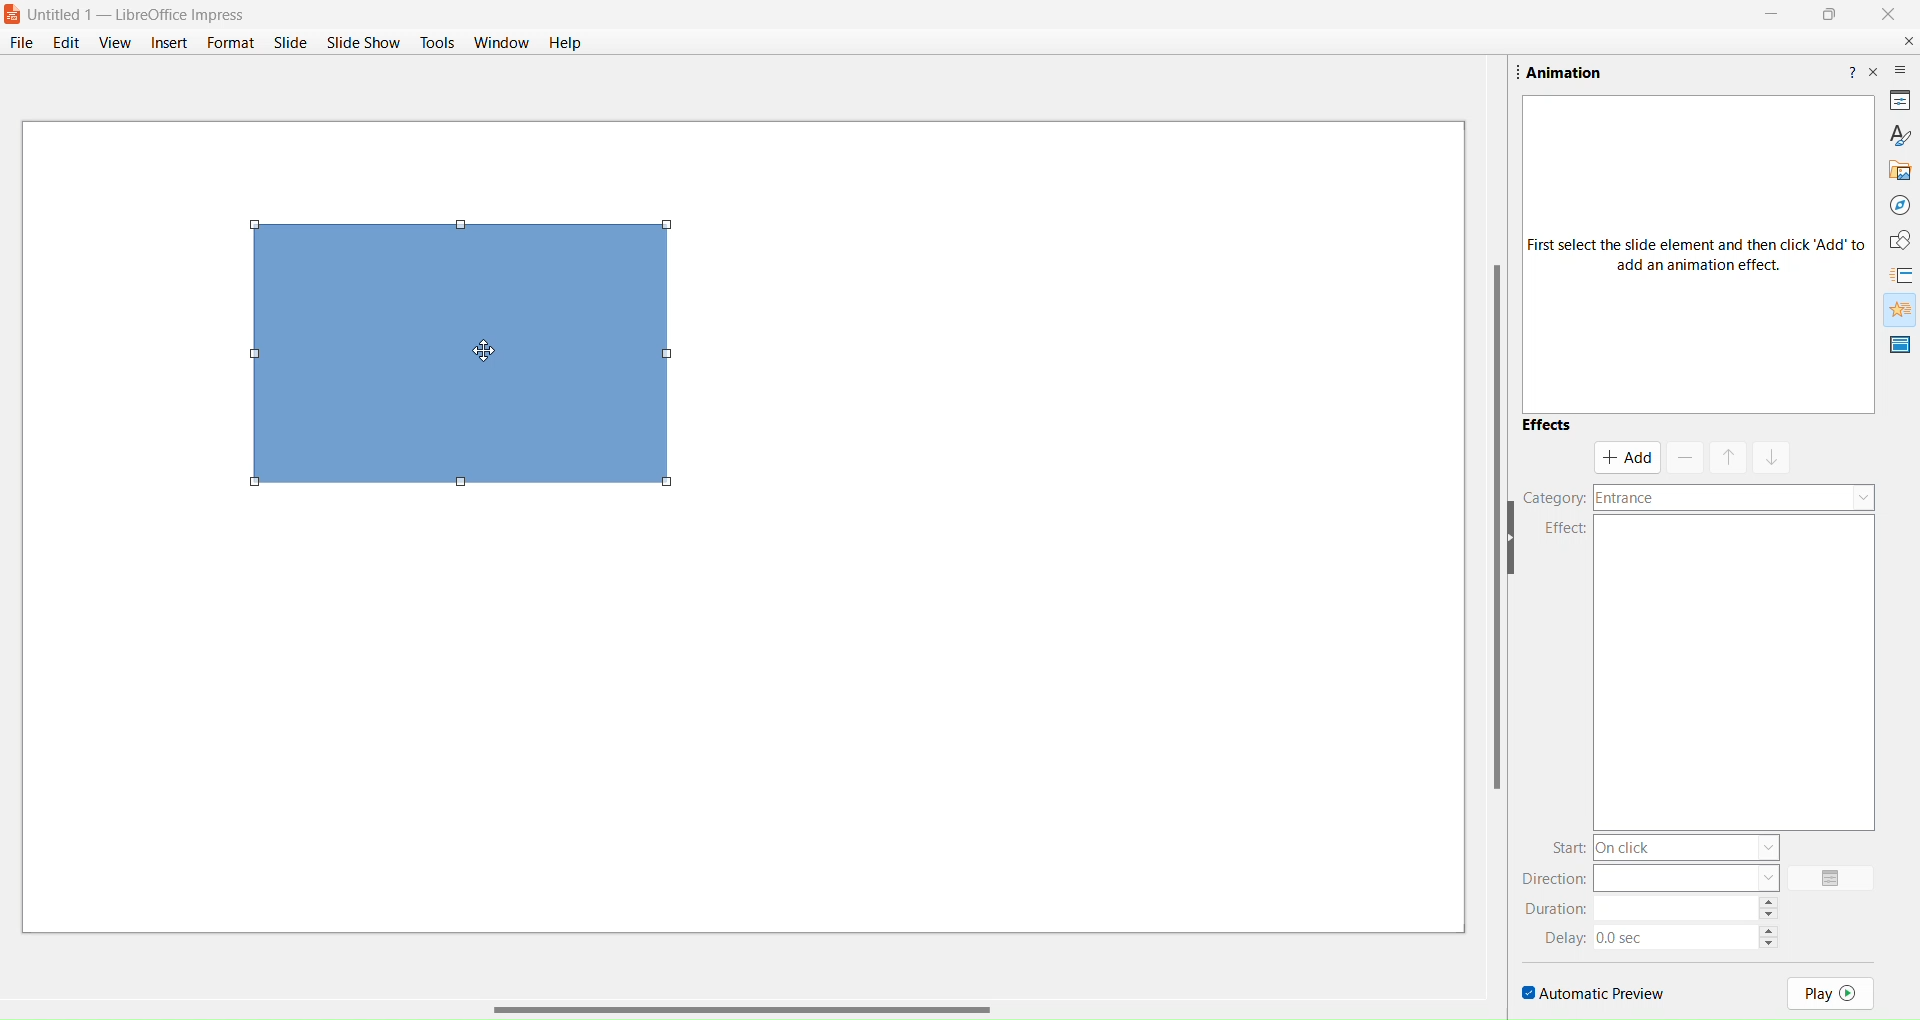 The image size is (1920, 1020). I want to click on slide, so click(289, 43).